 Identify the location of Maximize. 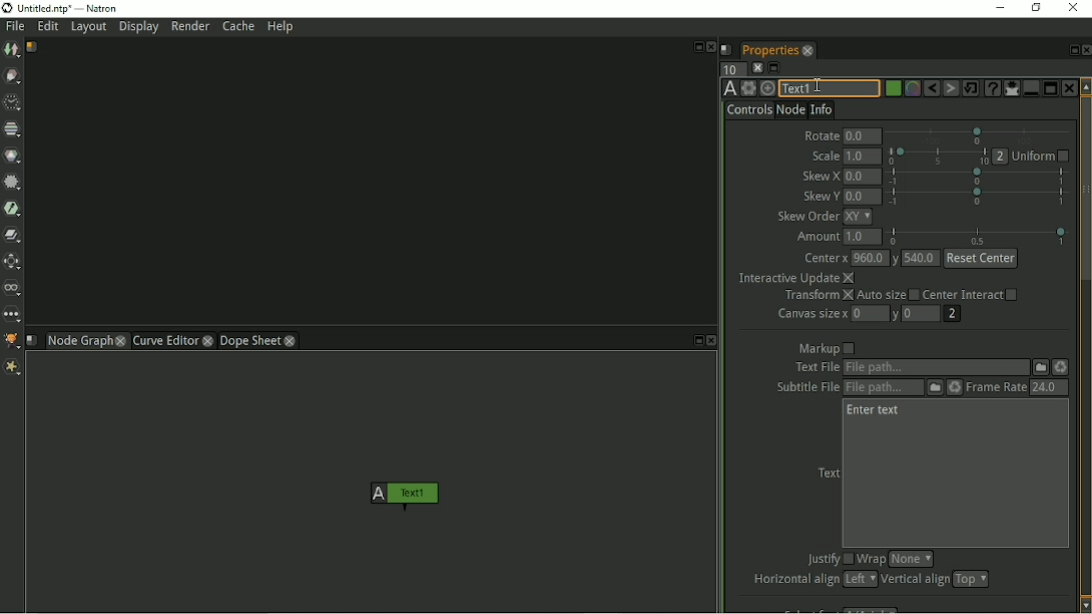
(1050, 87).